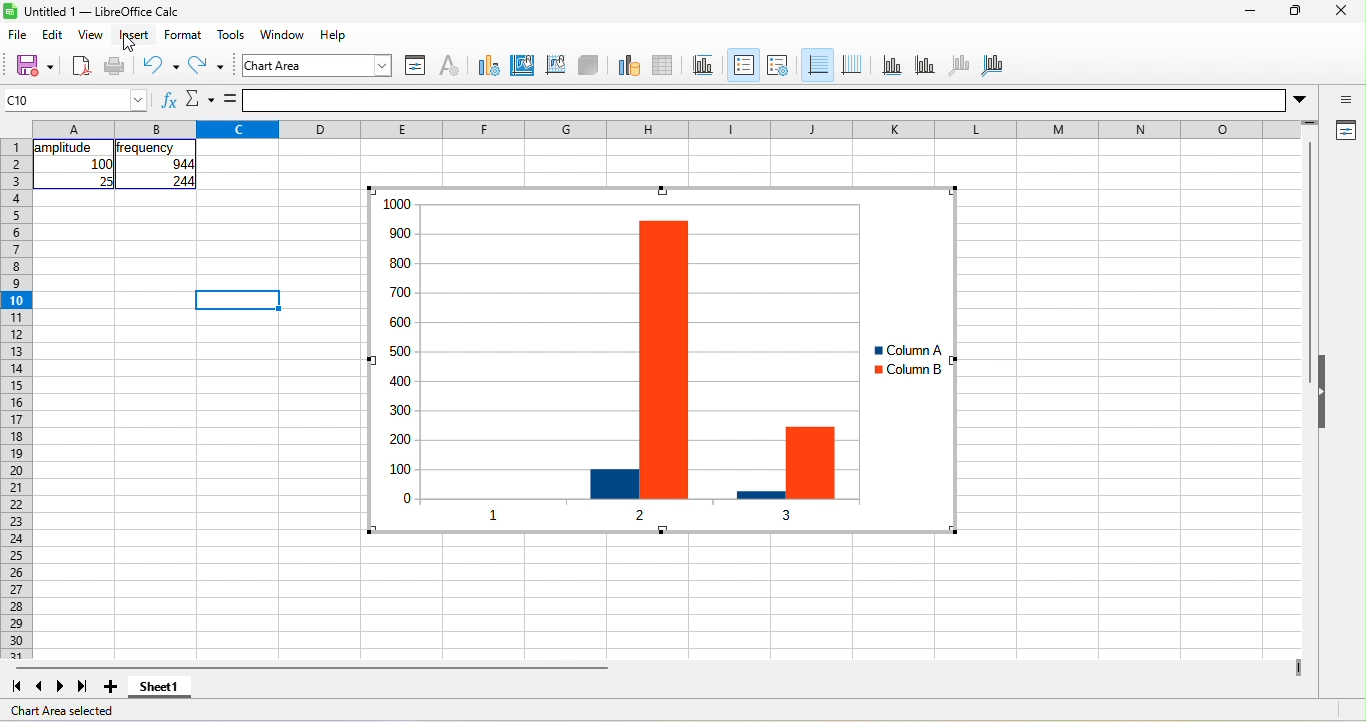 This screenshot has width=1366, height=722. Describe the element at coordinates (890, 65) in the screenshot. I see `x axis` at that location.